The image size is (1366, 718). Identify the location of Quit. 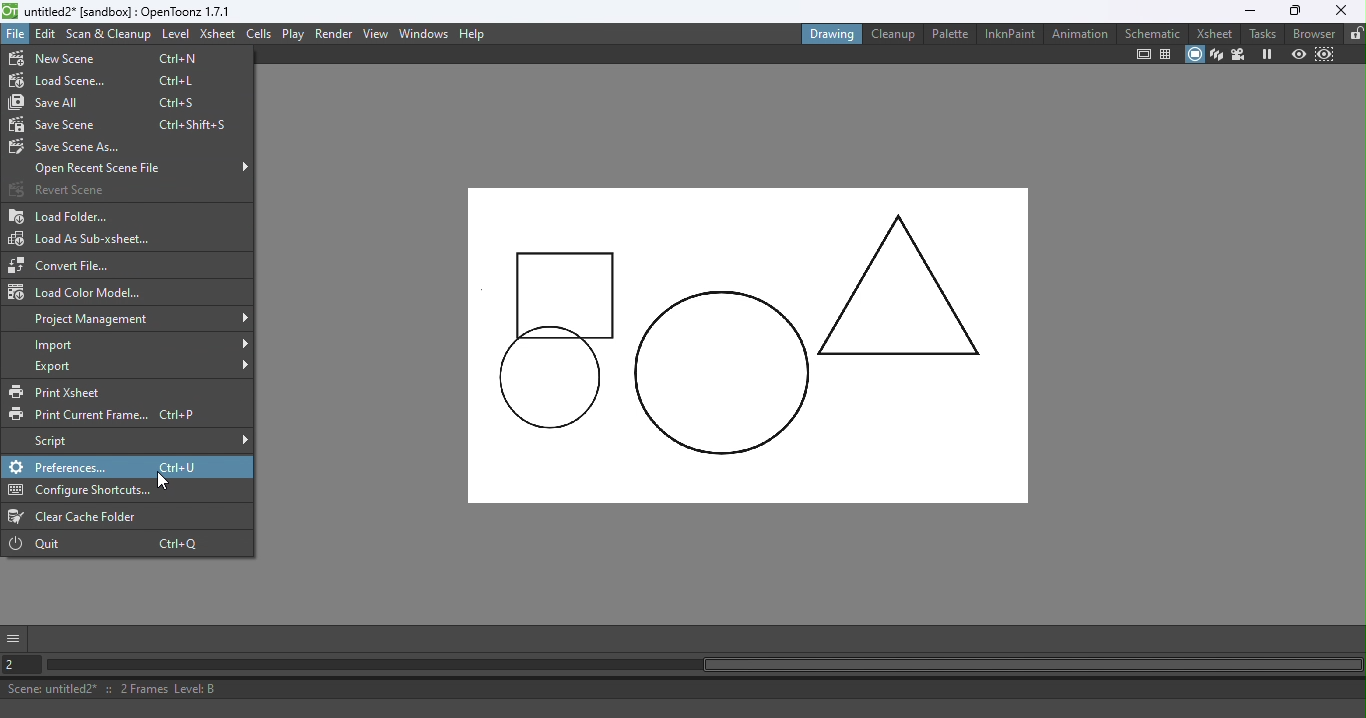
(109, 546).